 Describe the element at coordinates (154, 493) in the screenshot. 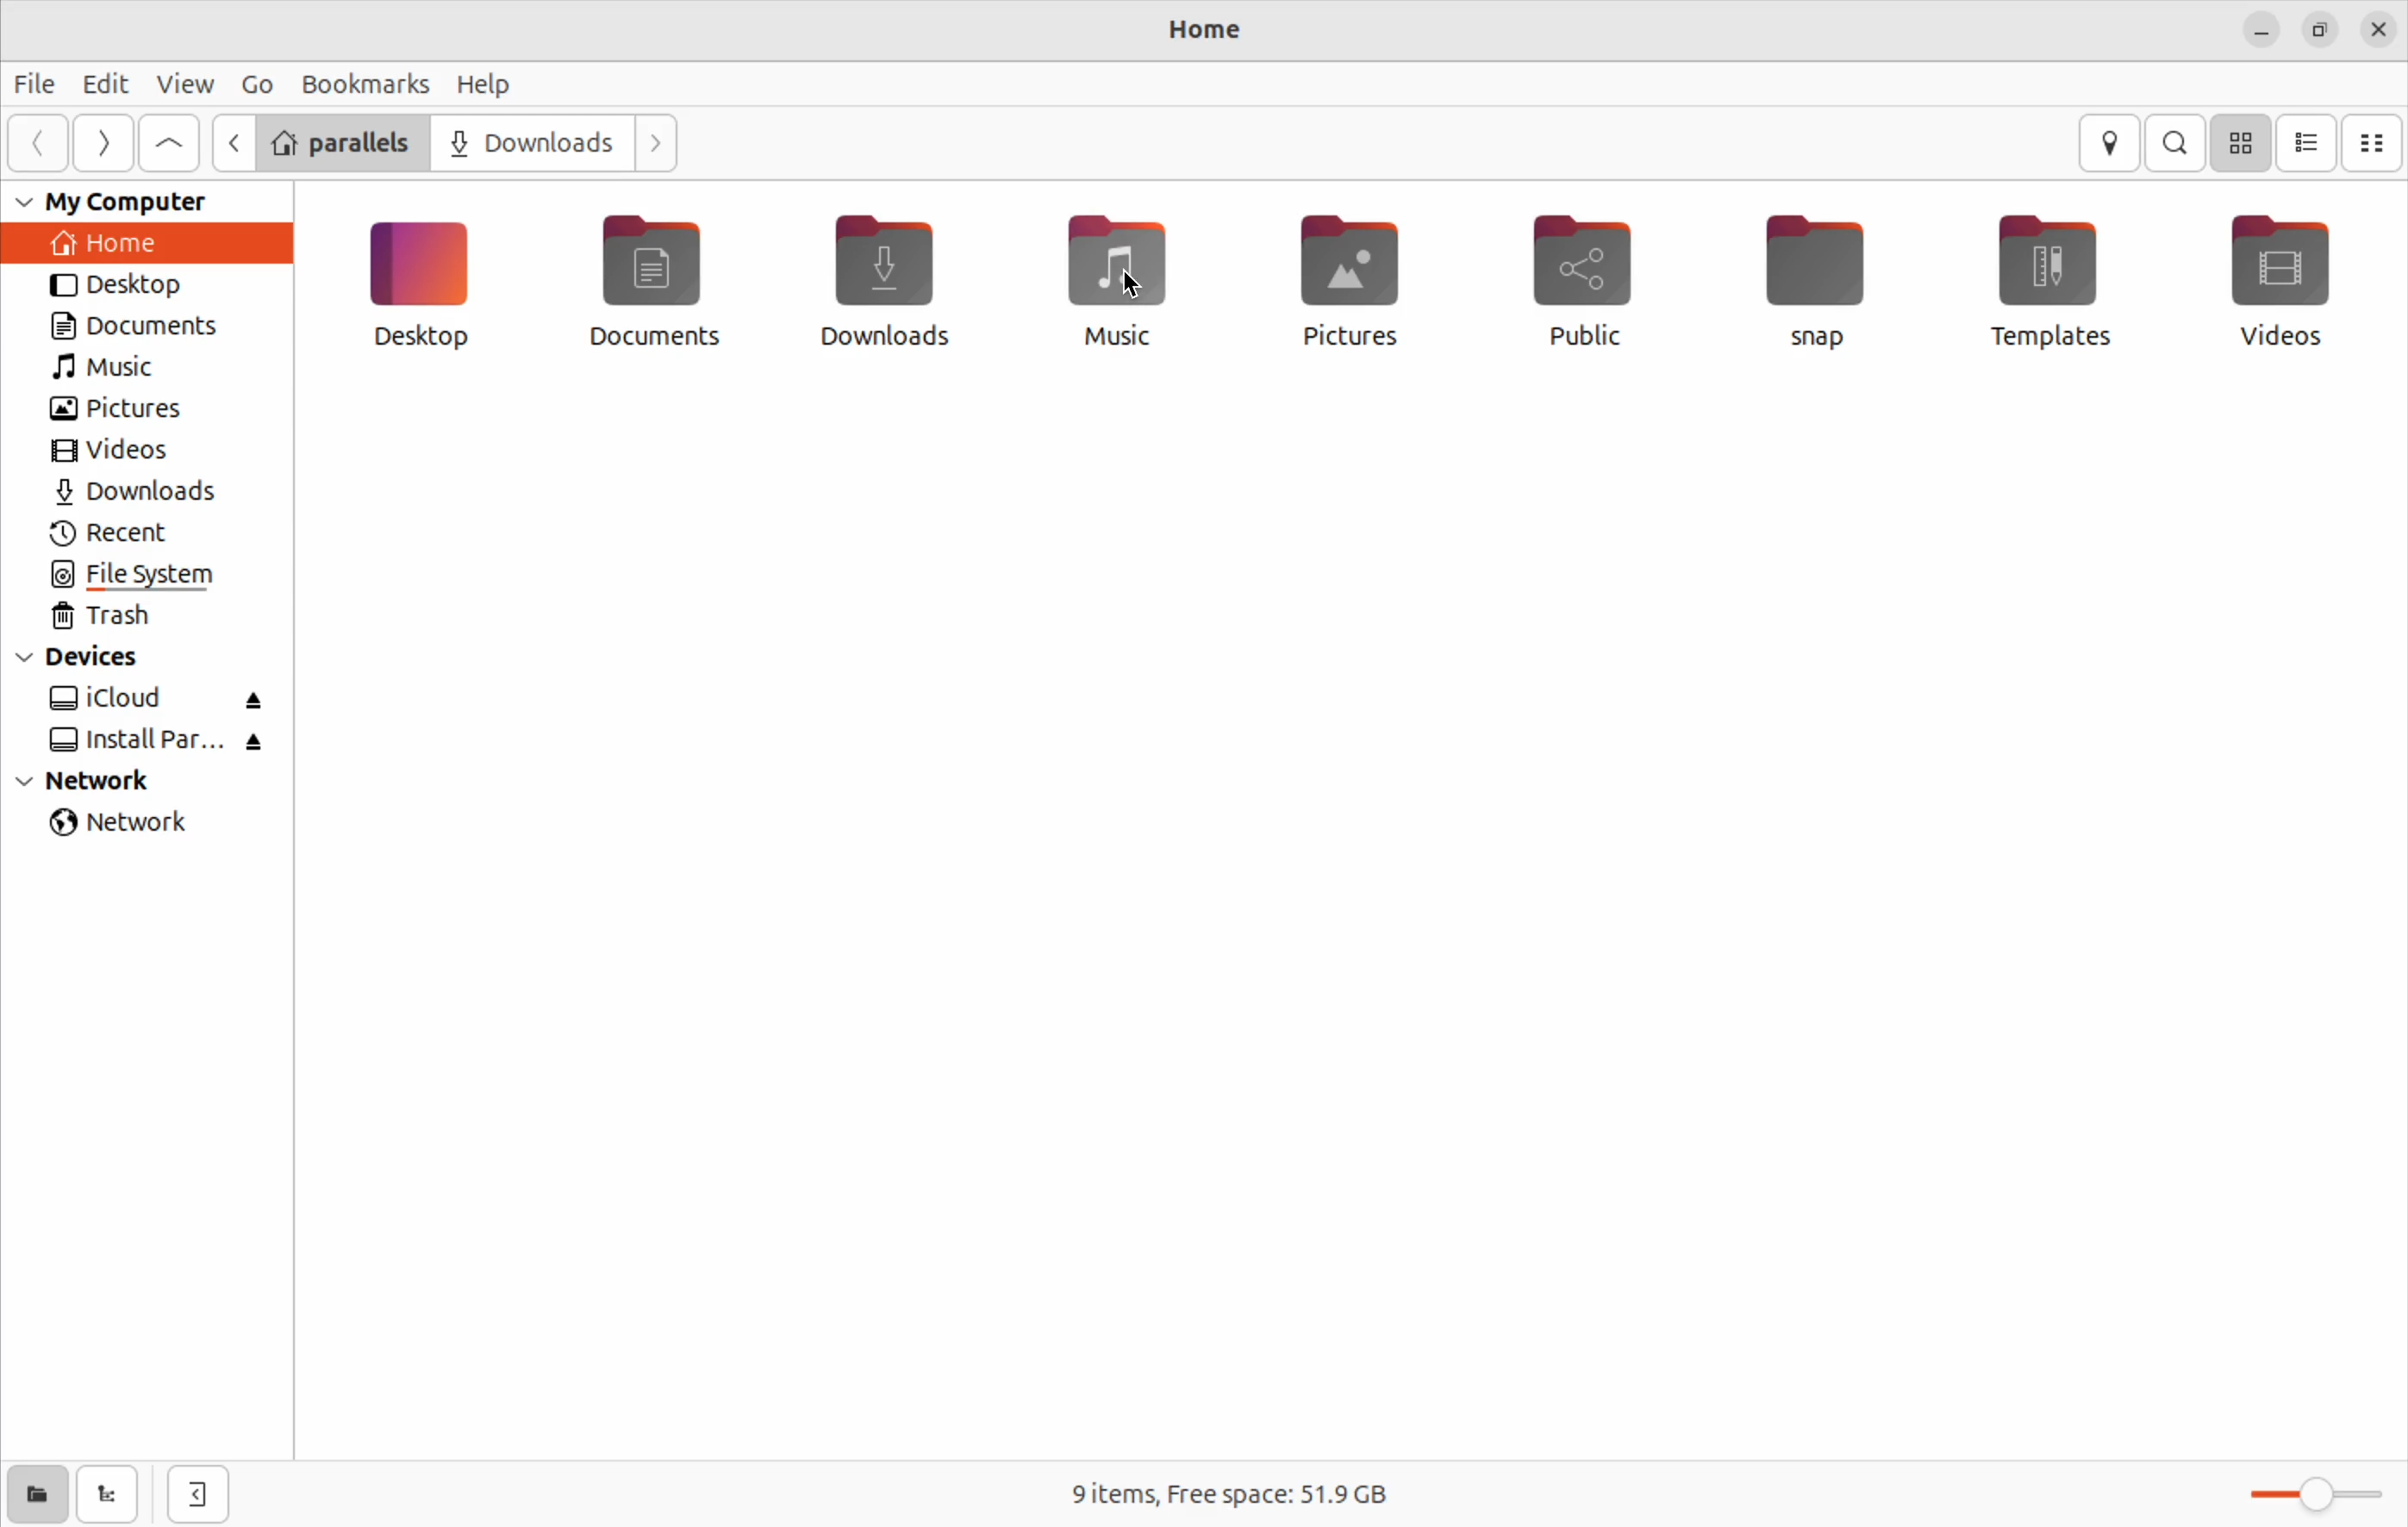

I see `downloads` at that location.